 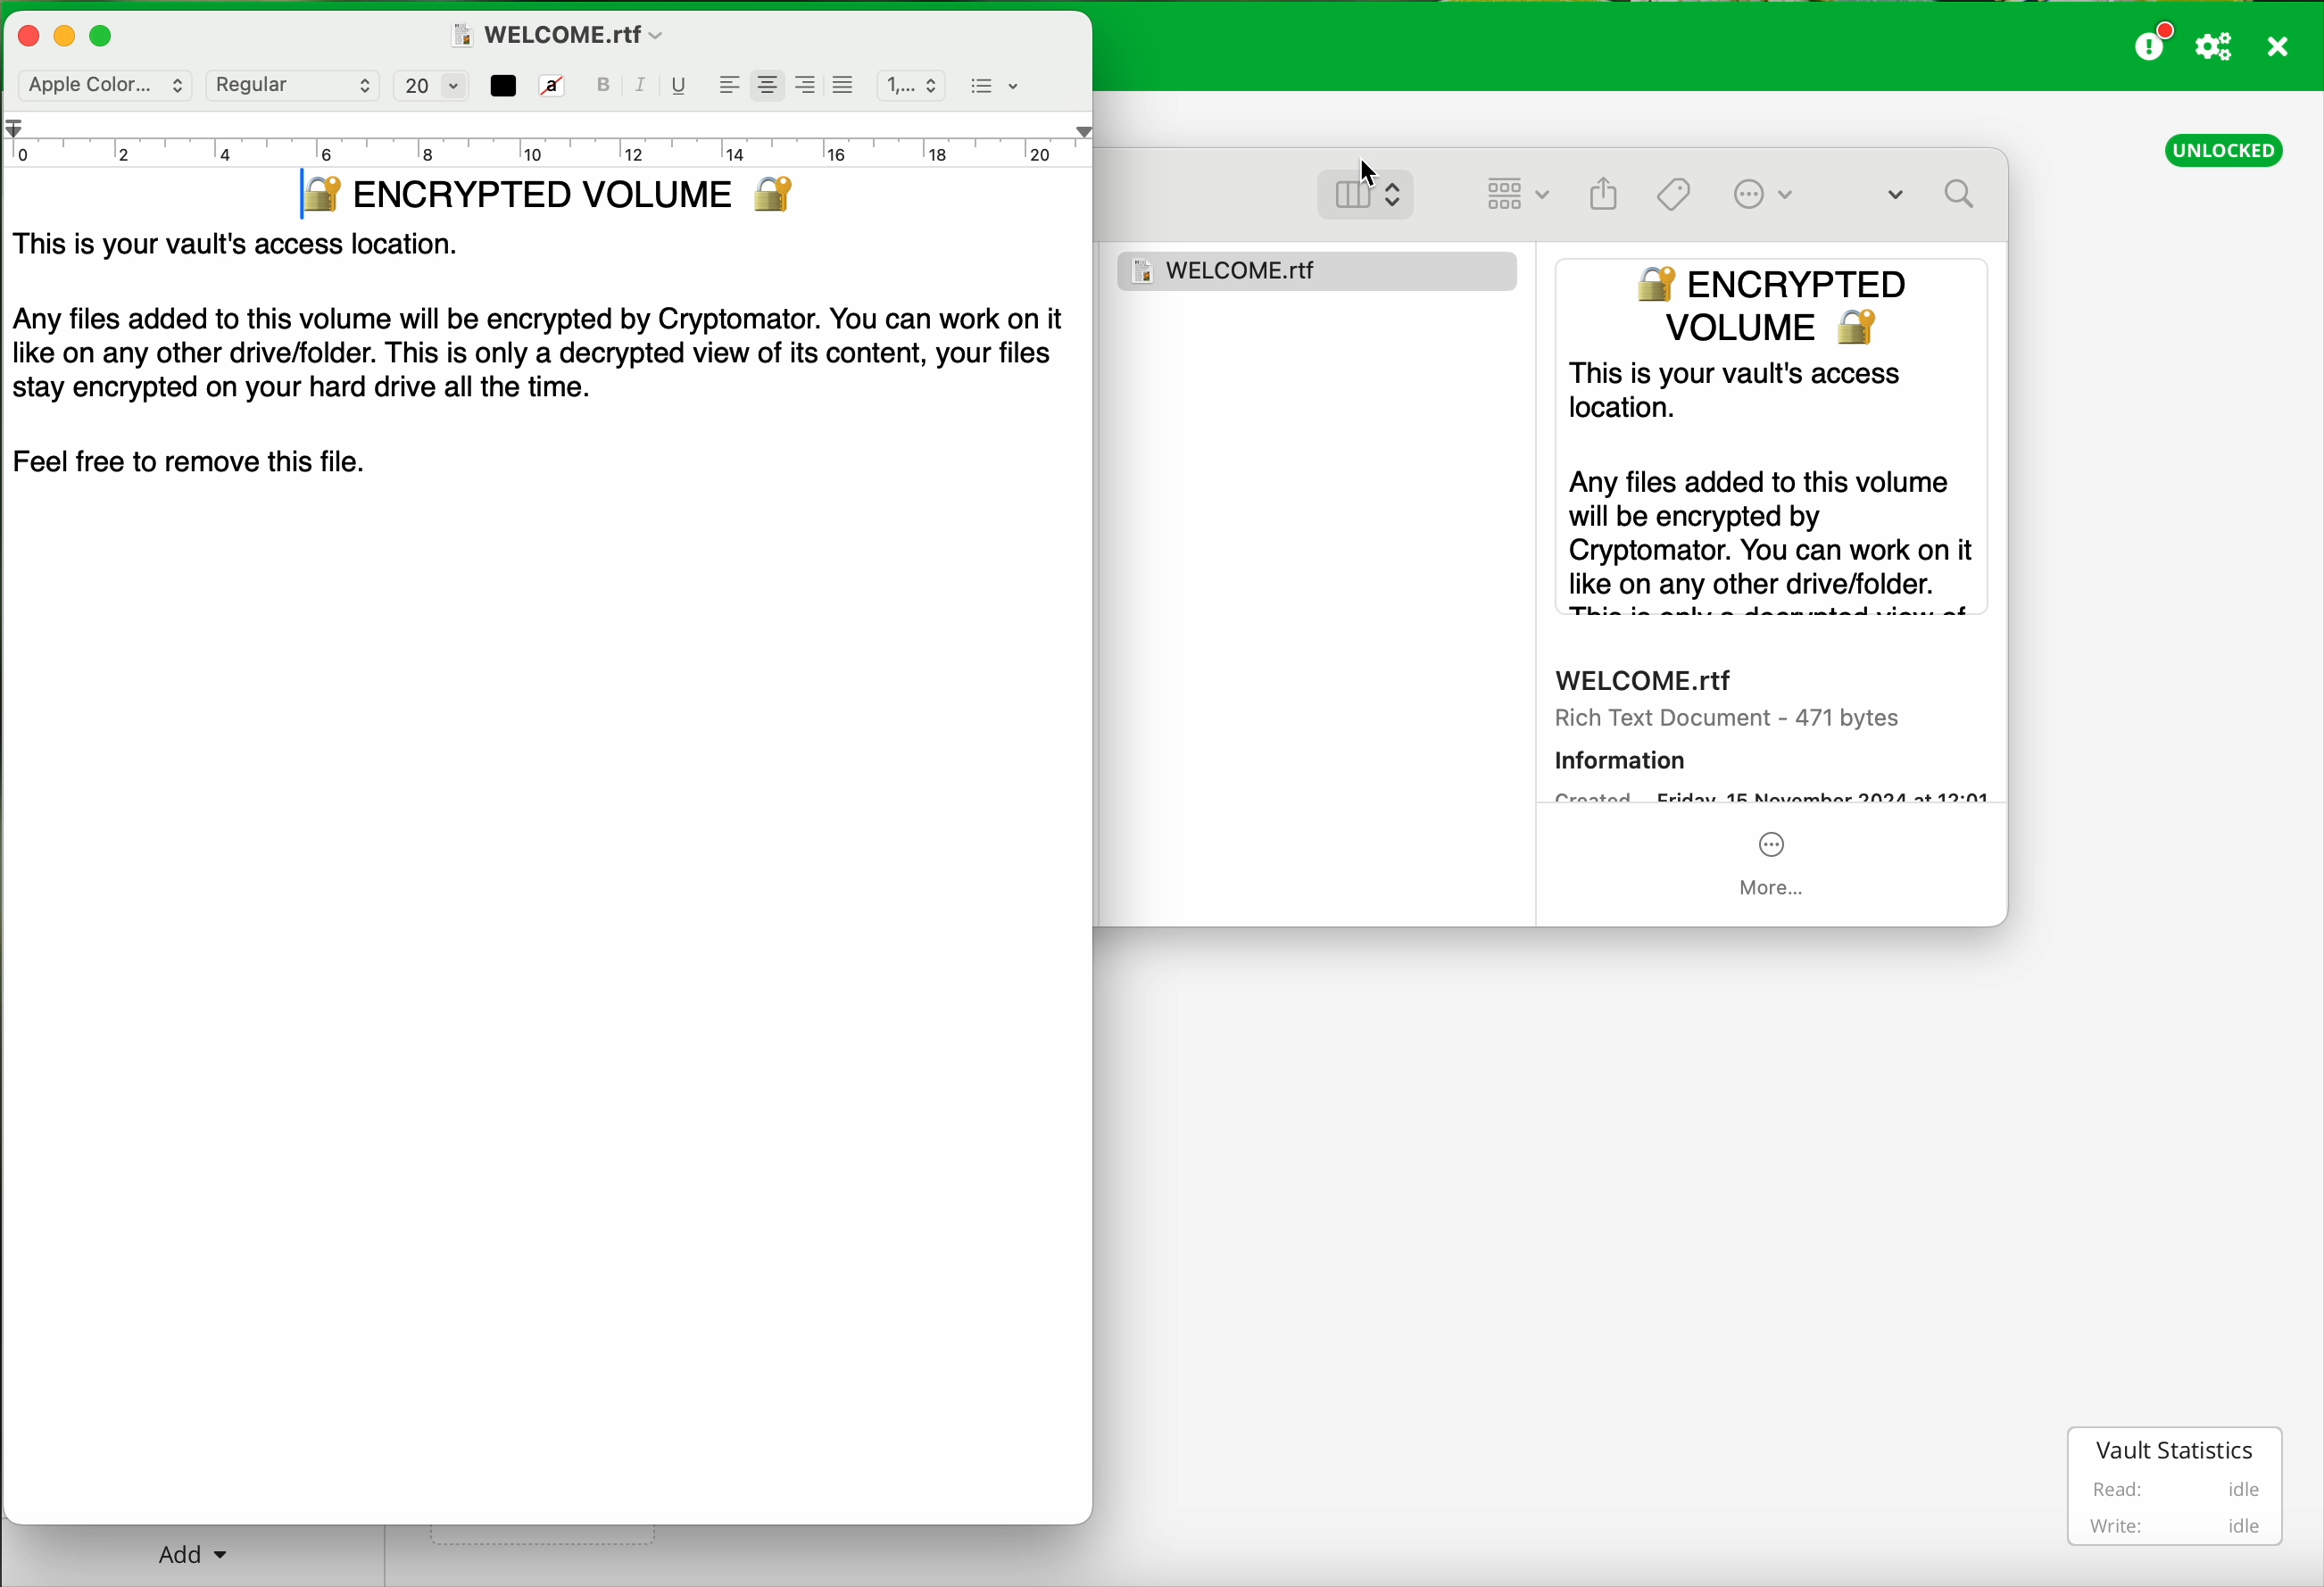 I want to click on Numbering, so click(x=910, y=82).